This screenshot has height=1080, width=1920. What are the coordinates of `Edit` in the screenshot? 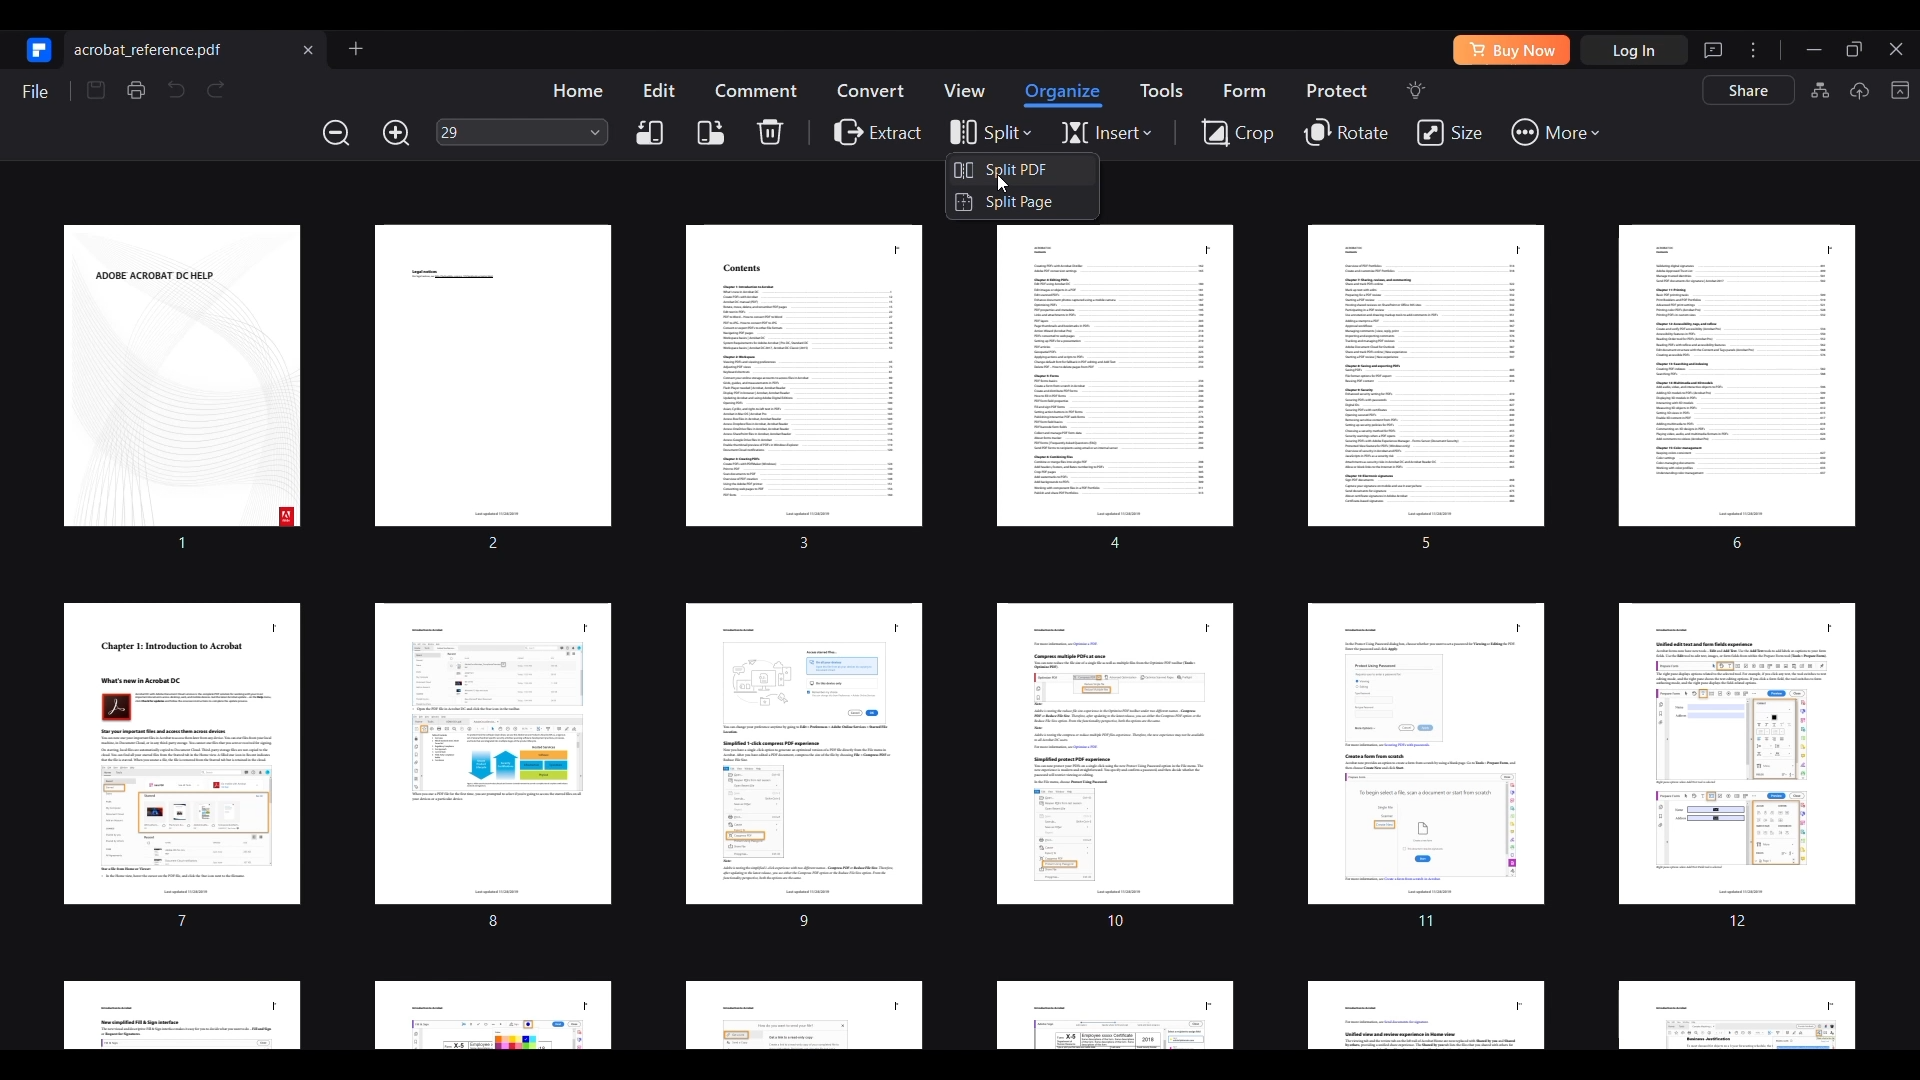 It's located at (659, 89).